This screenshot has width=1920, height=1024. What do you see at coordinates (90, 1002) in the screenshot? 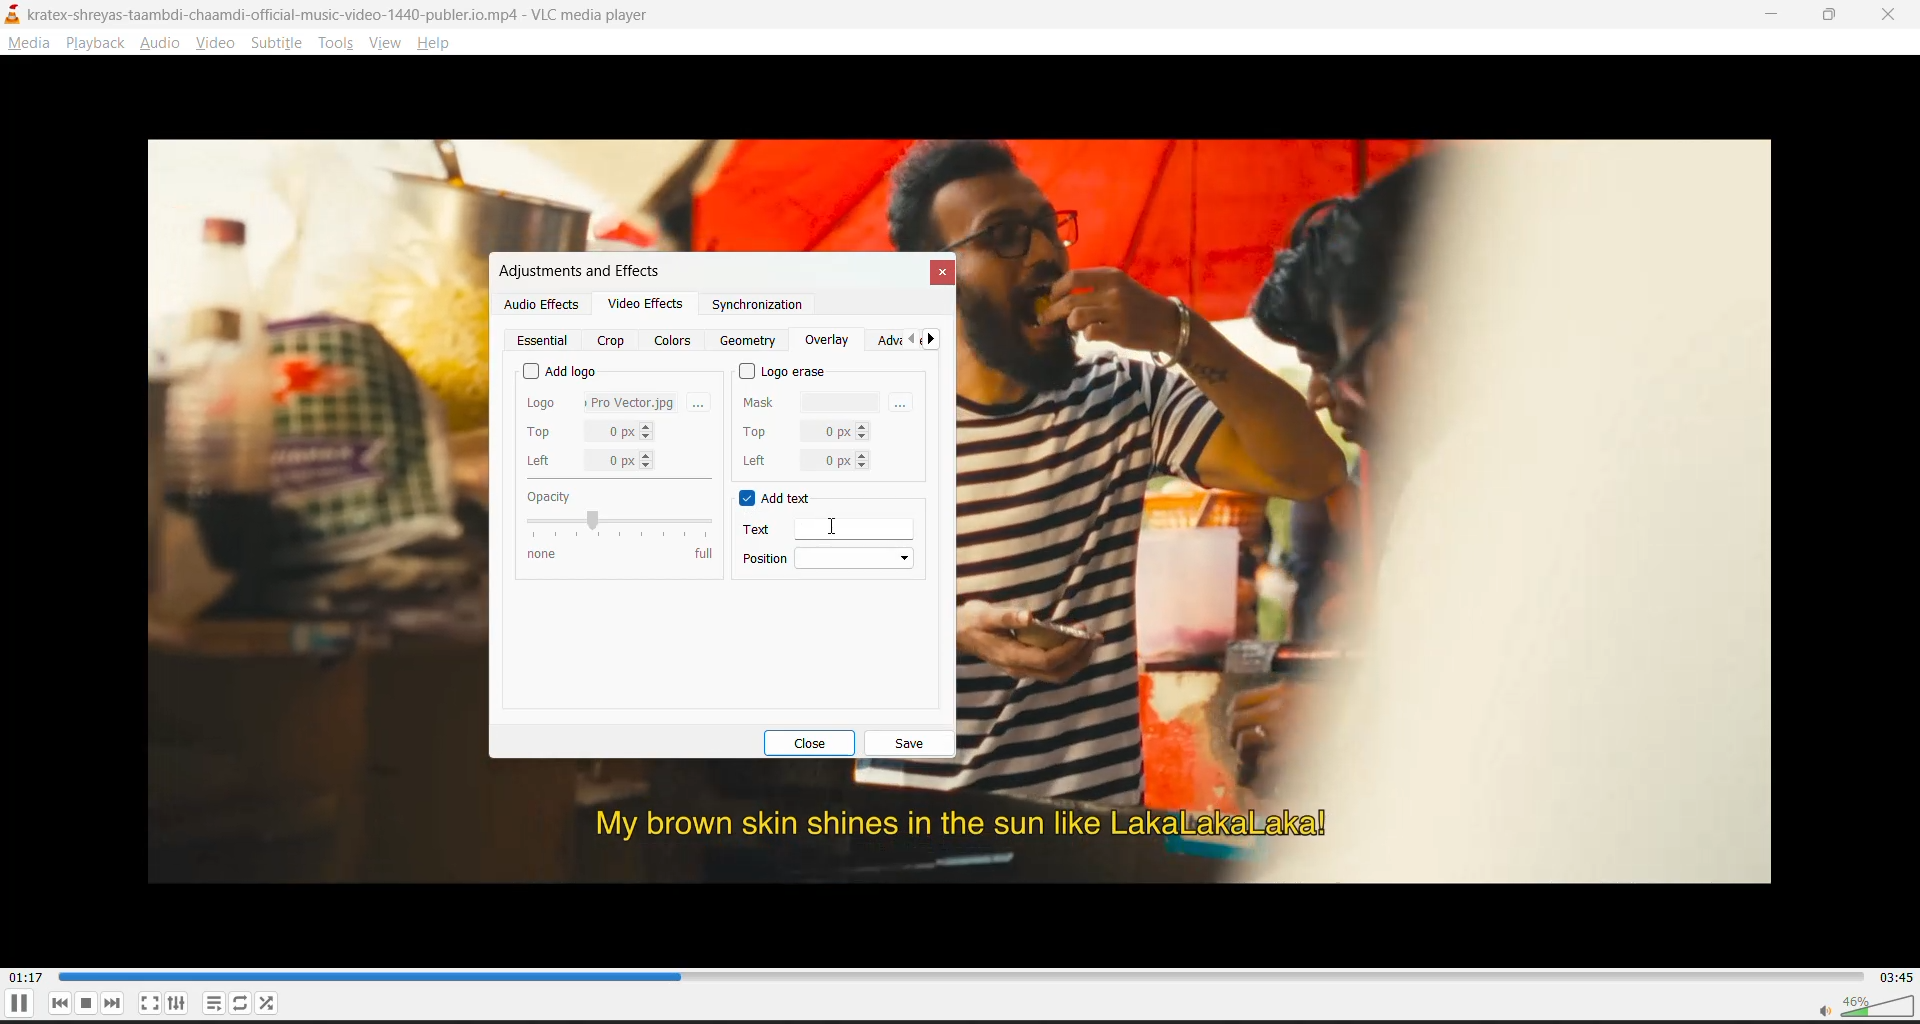
I see `stop` at bounding box center [90, 1002].